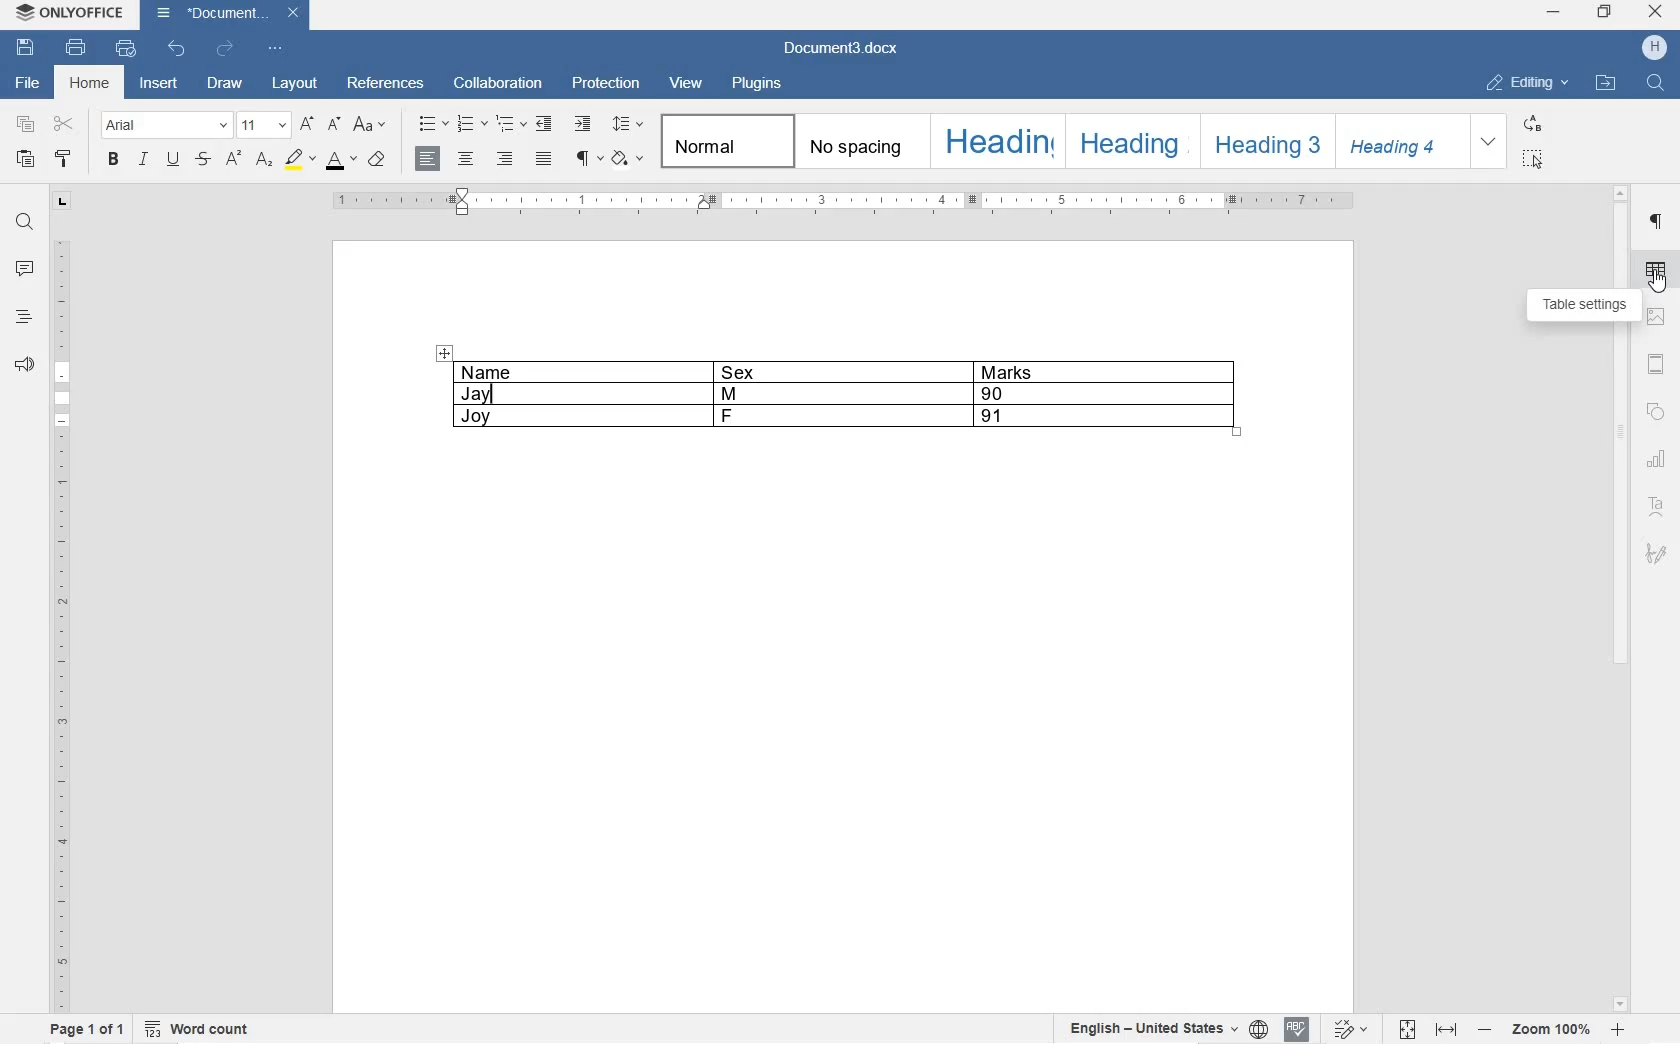  I want to click on cursor, so click(1658, 283).